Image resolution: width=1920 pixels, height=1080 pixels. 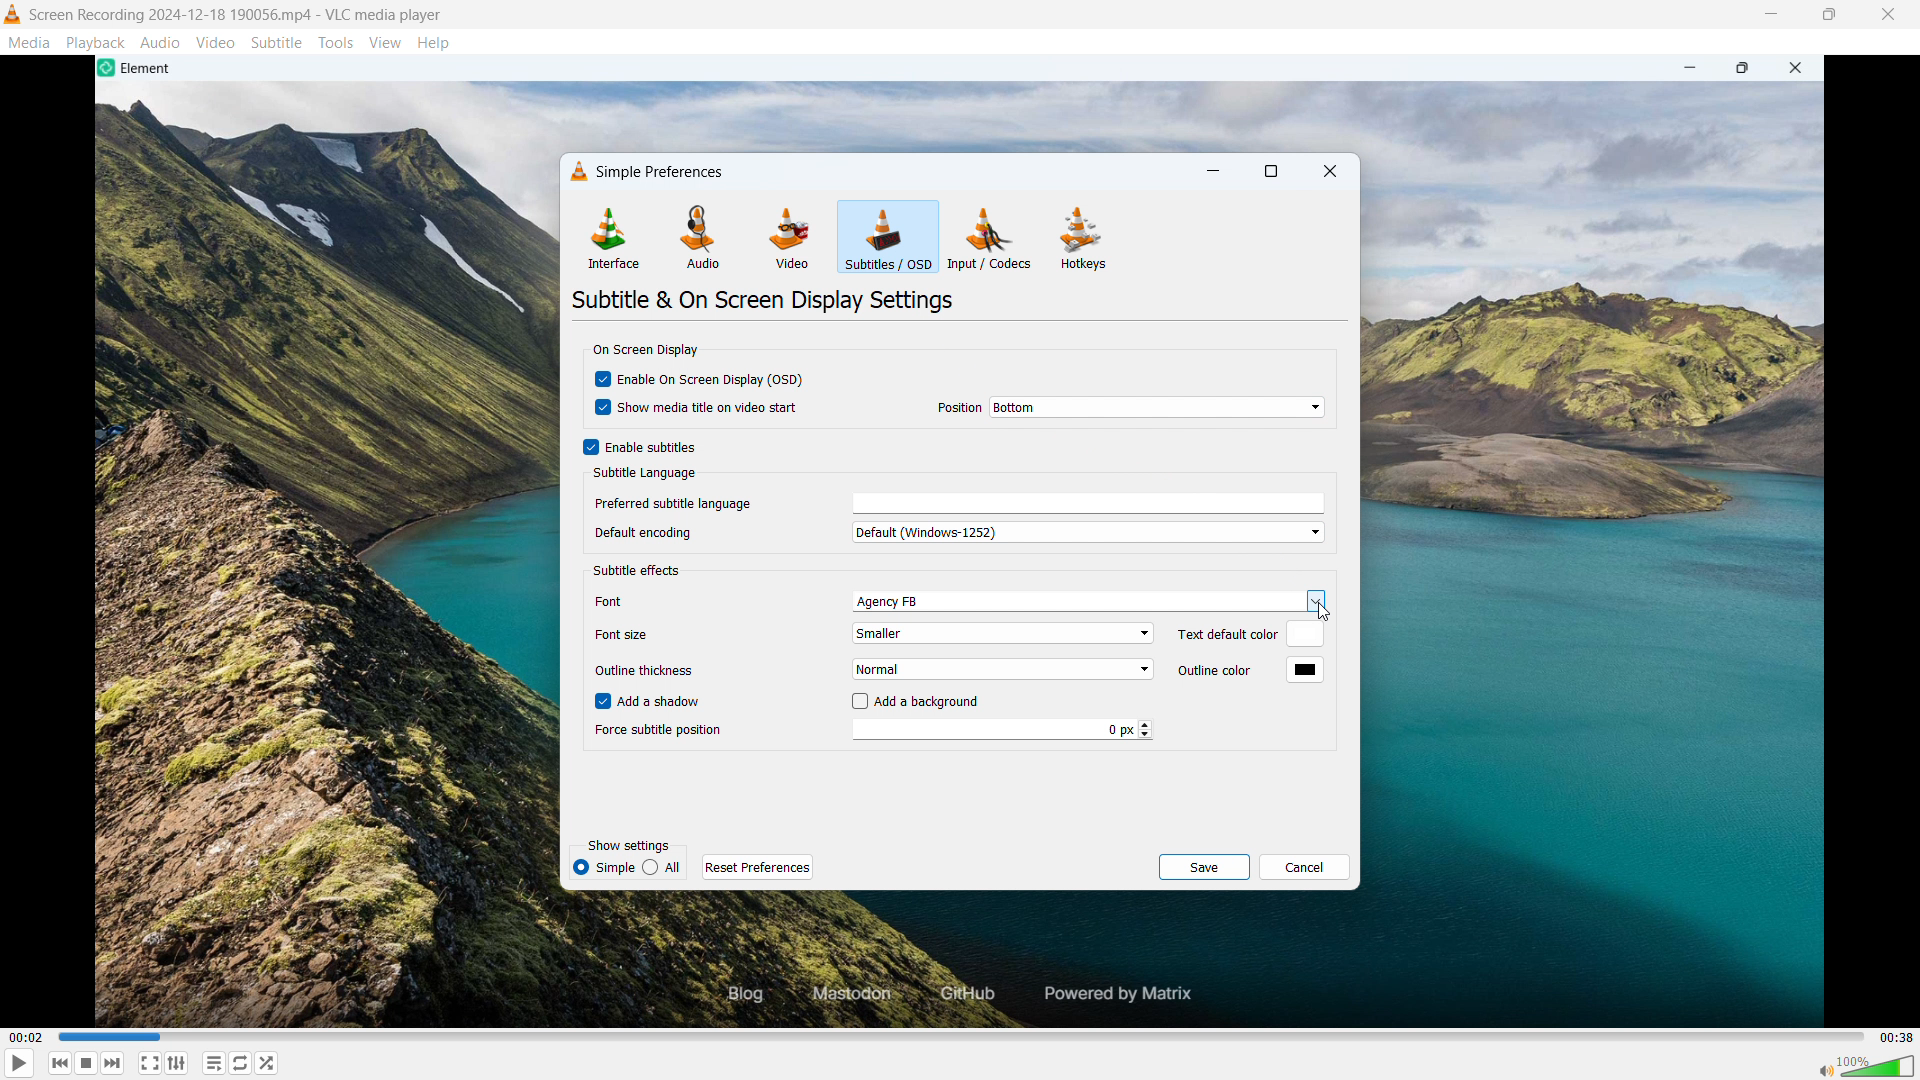 I want to click on Outline thickness, so click(x=642, y=672).